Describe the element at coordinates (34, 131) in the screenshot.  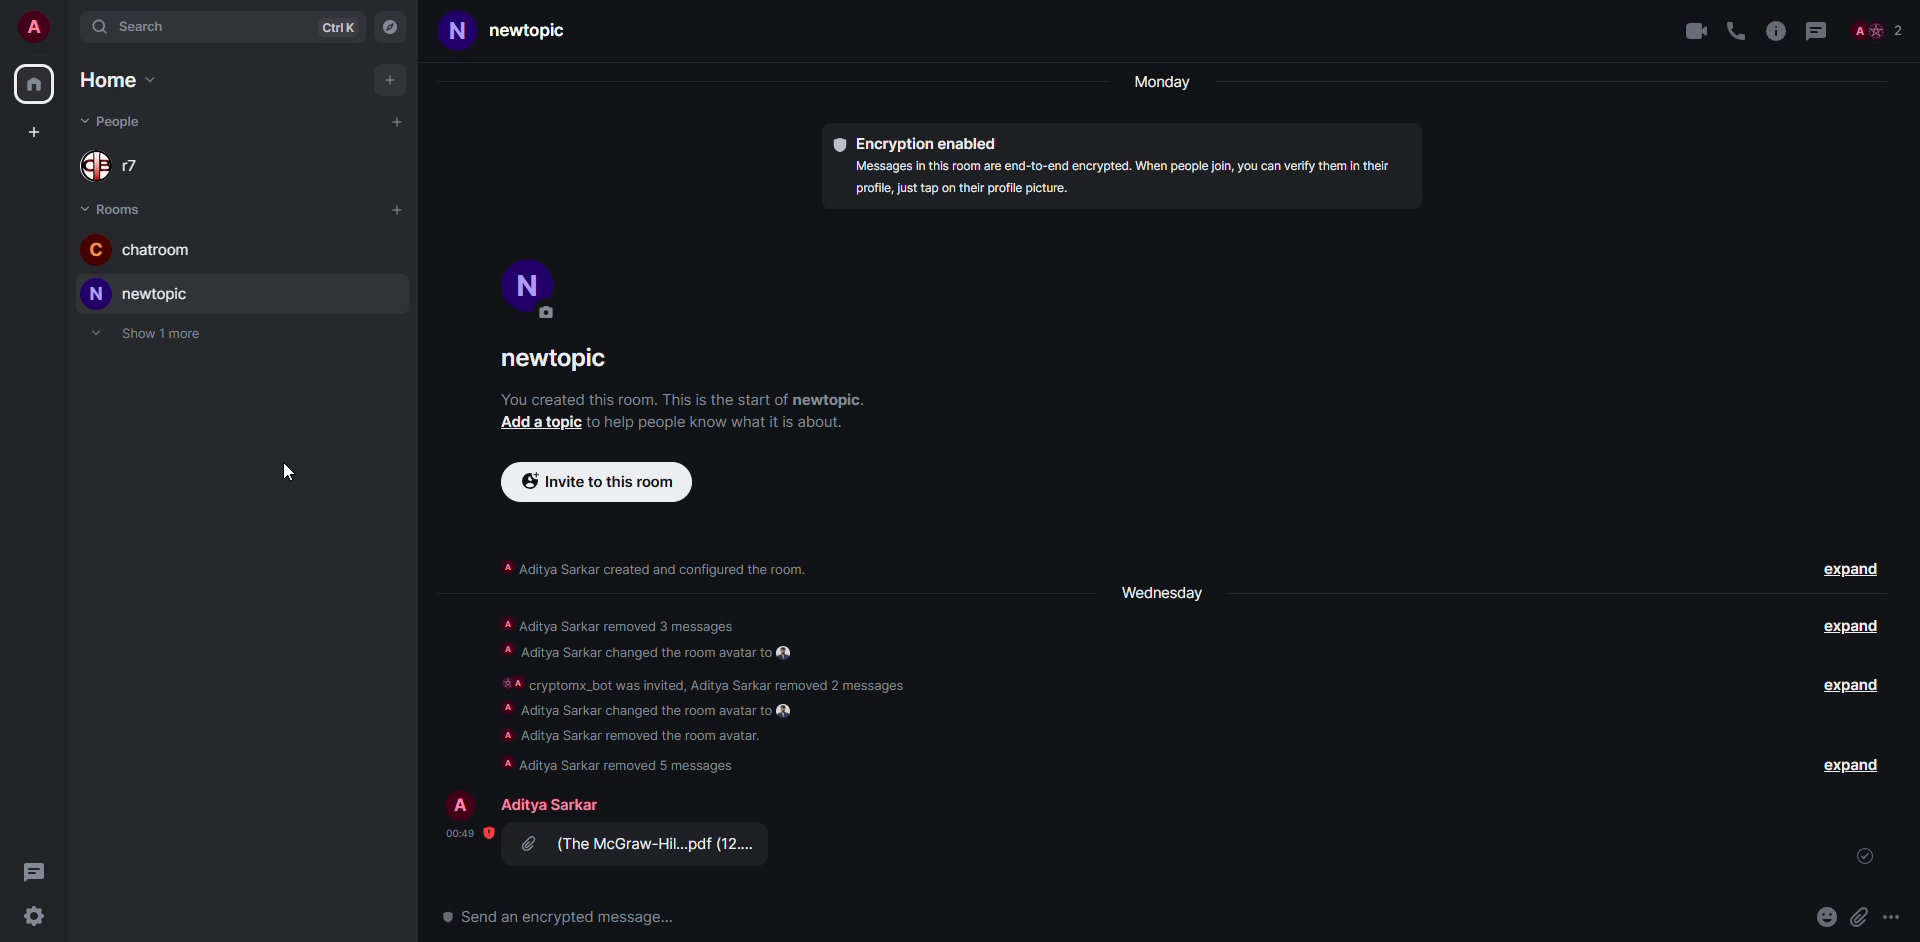
I see `add` at that location.